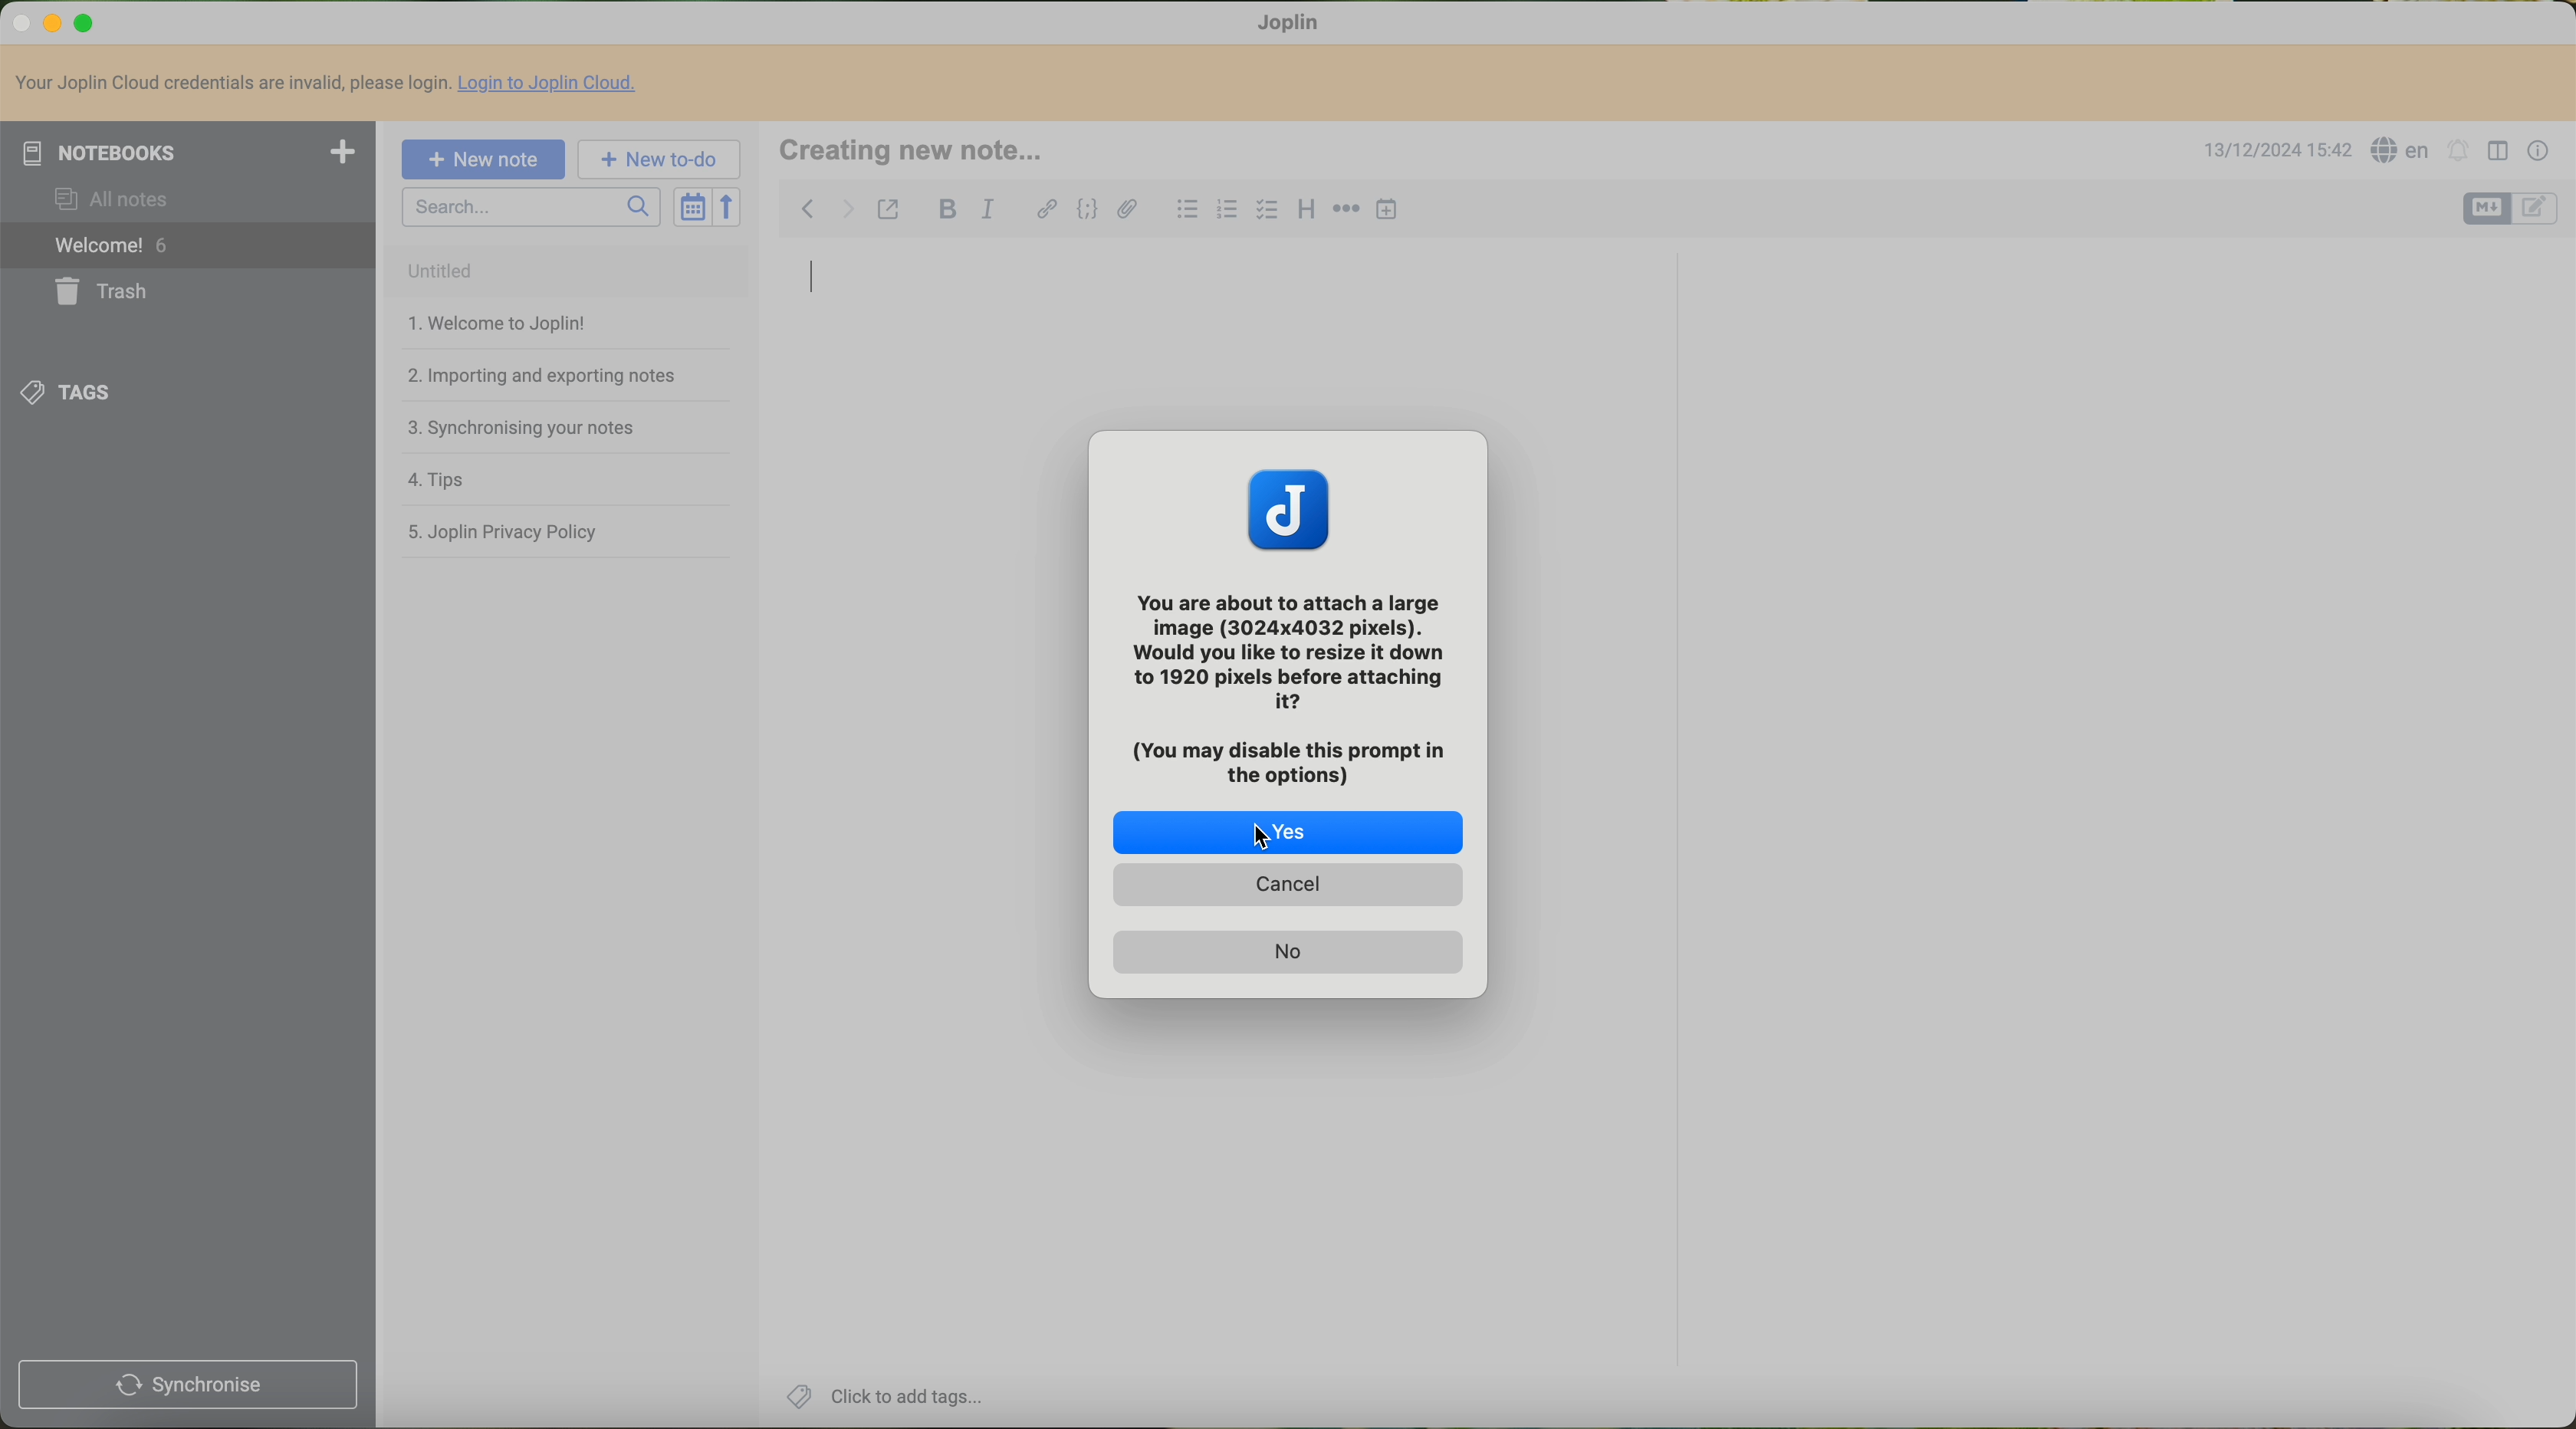 The width and height of the screenshot is (2576, 1429). I want to click on Joplin, so click(1299, 24).